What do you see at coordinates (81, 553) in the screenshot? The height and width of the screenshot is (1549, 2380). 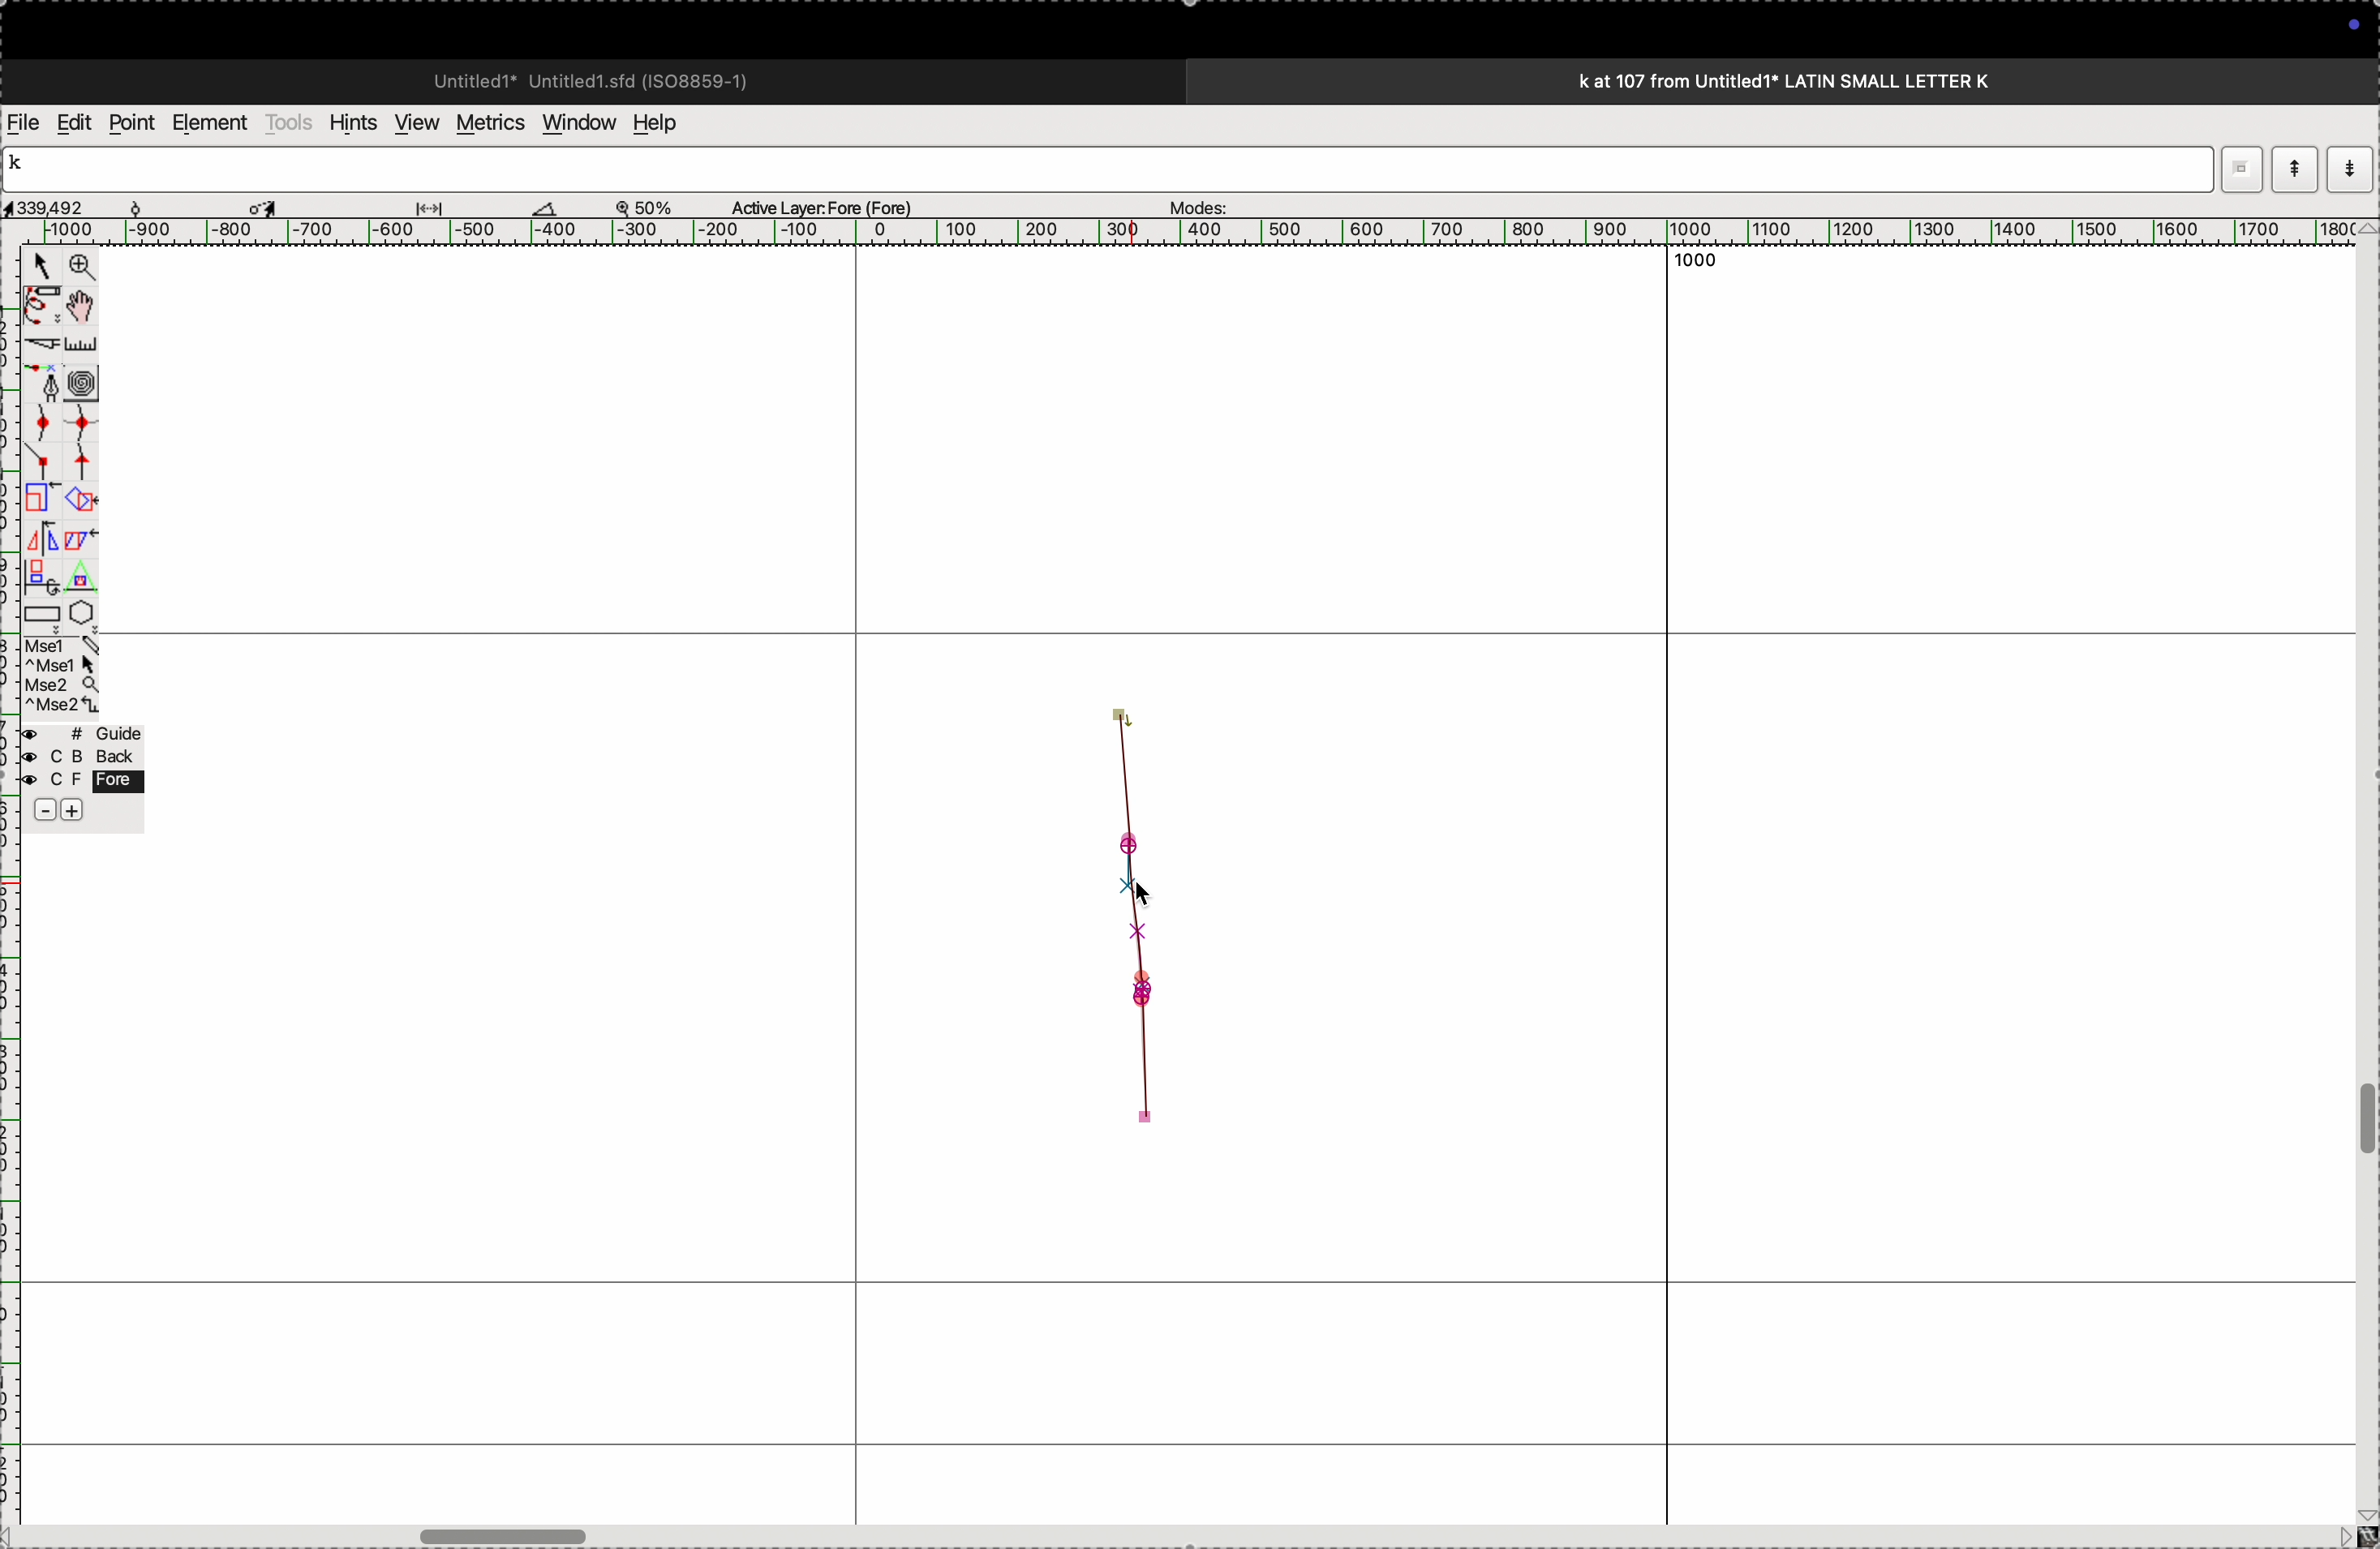 I see `apply` at bounding box center [81, 553].